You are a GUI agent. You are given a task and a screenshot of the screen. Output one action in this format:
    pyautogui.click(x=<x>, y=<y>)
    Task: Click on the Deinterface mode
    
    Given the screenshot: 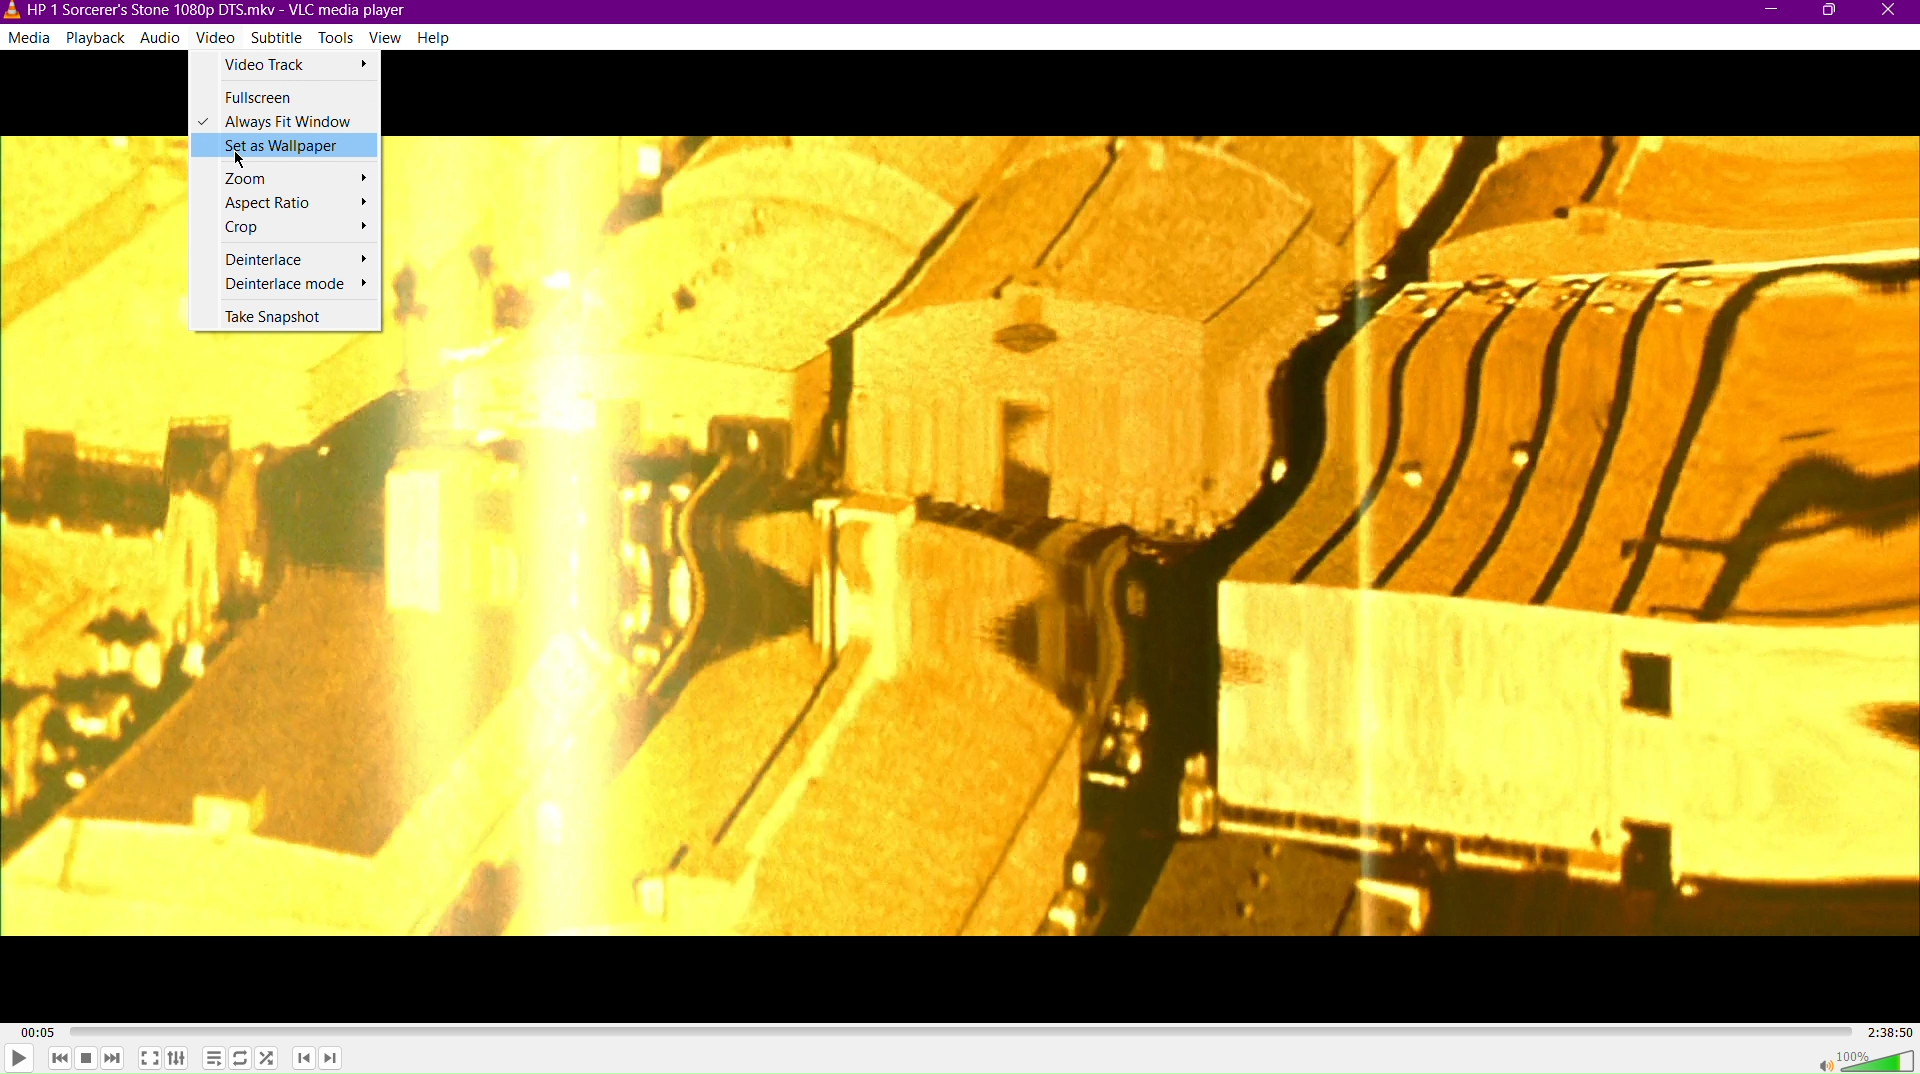 What is the action you would take?
    pyautogui.click(x=285, y=286)
    